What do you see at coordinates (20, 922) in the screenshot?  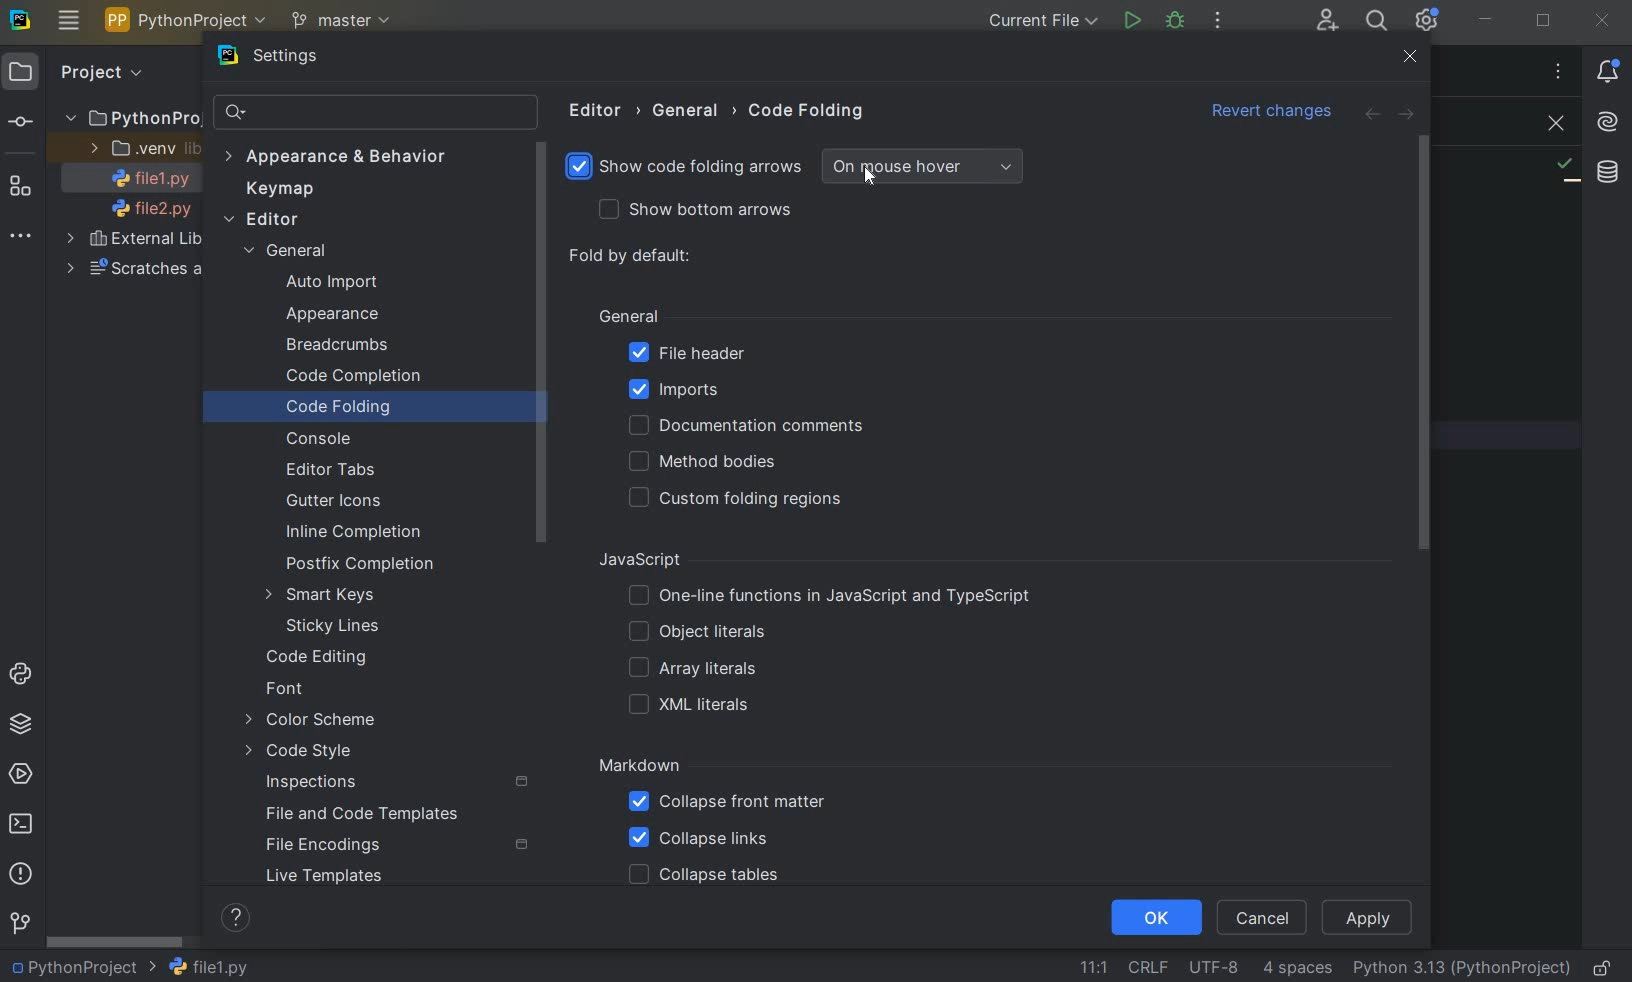 I see `GIT` at bounding box center [20, 922].